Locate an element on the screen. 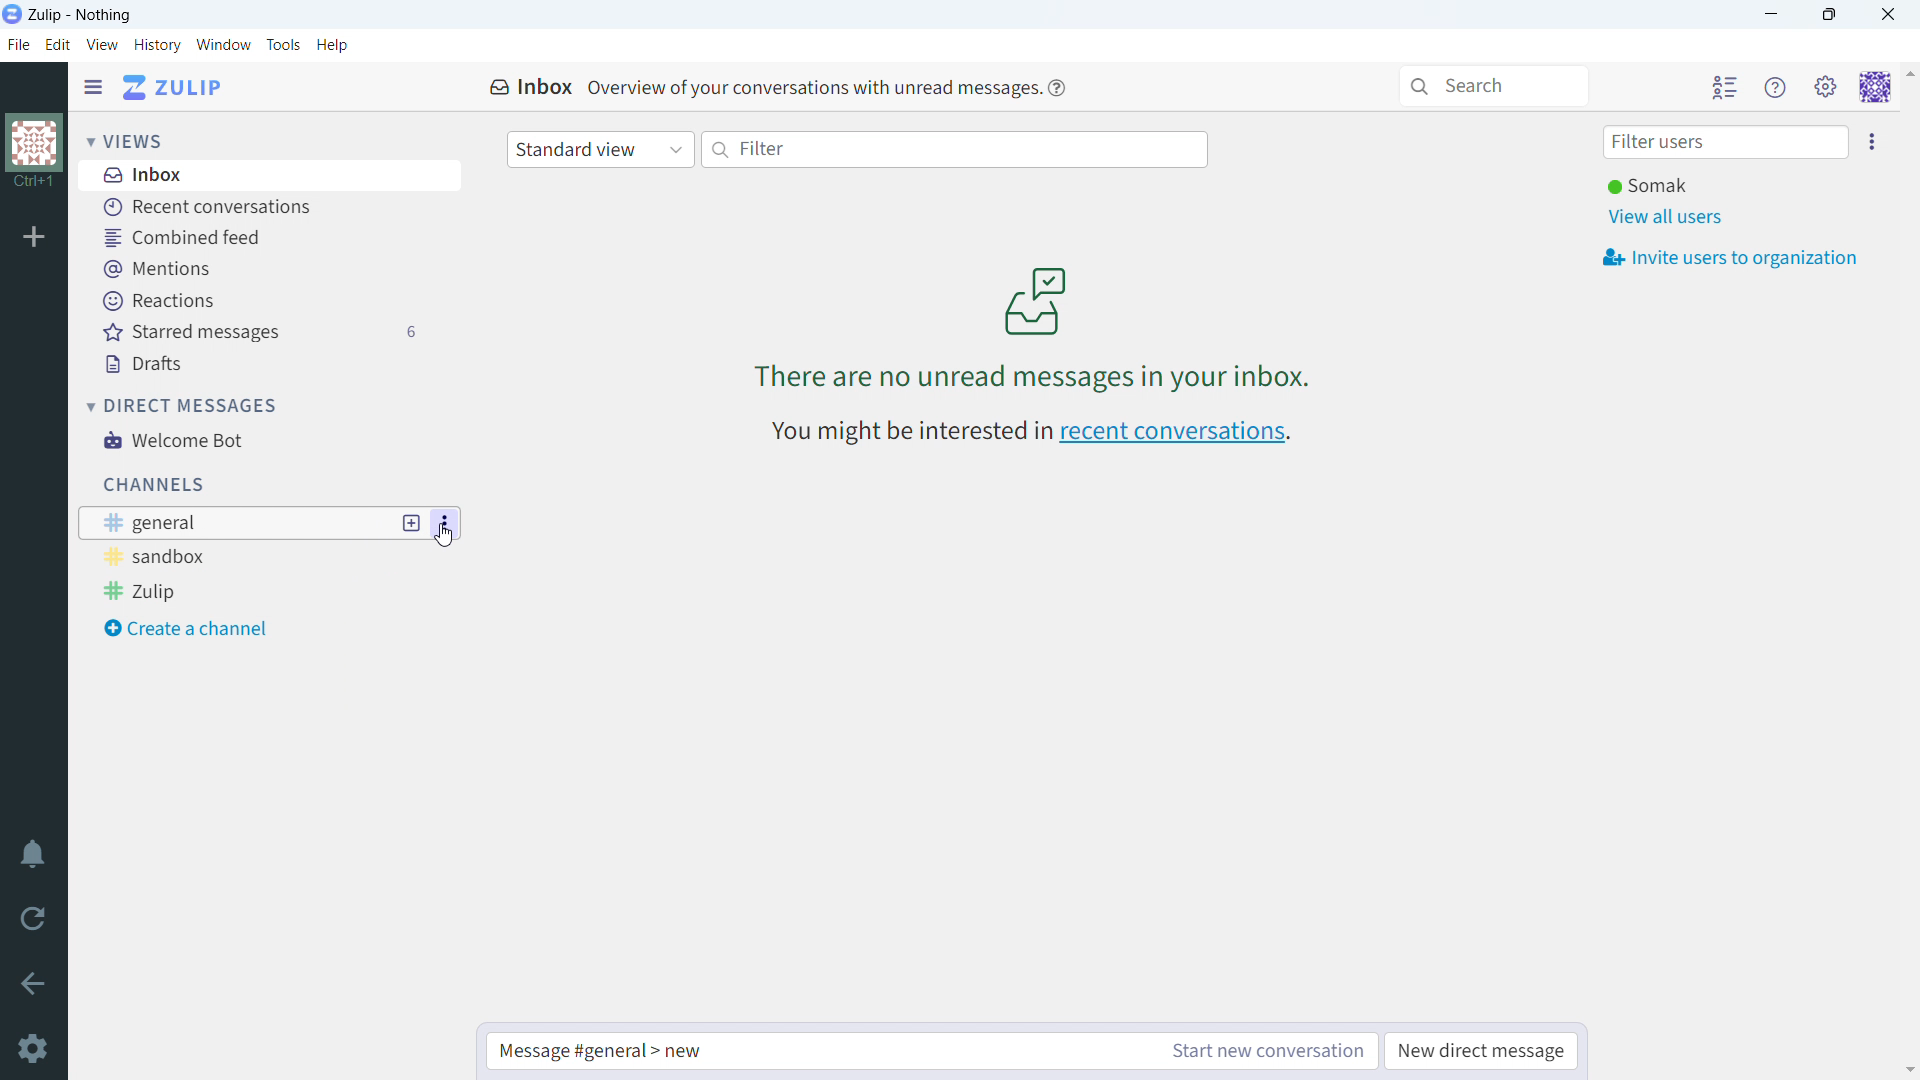  direct messages is located at coordinates (185, 405).